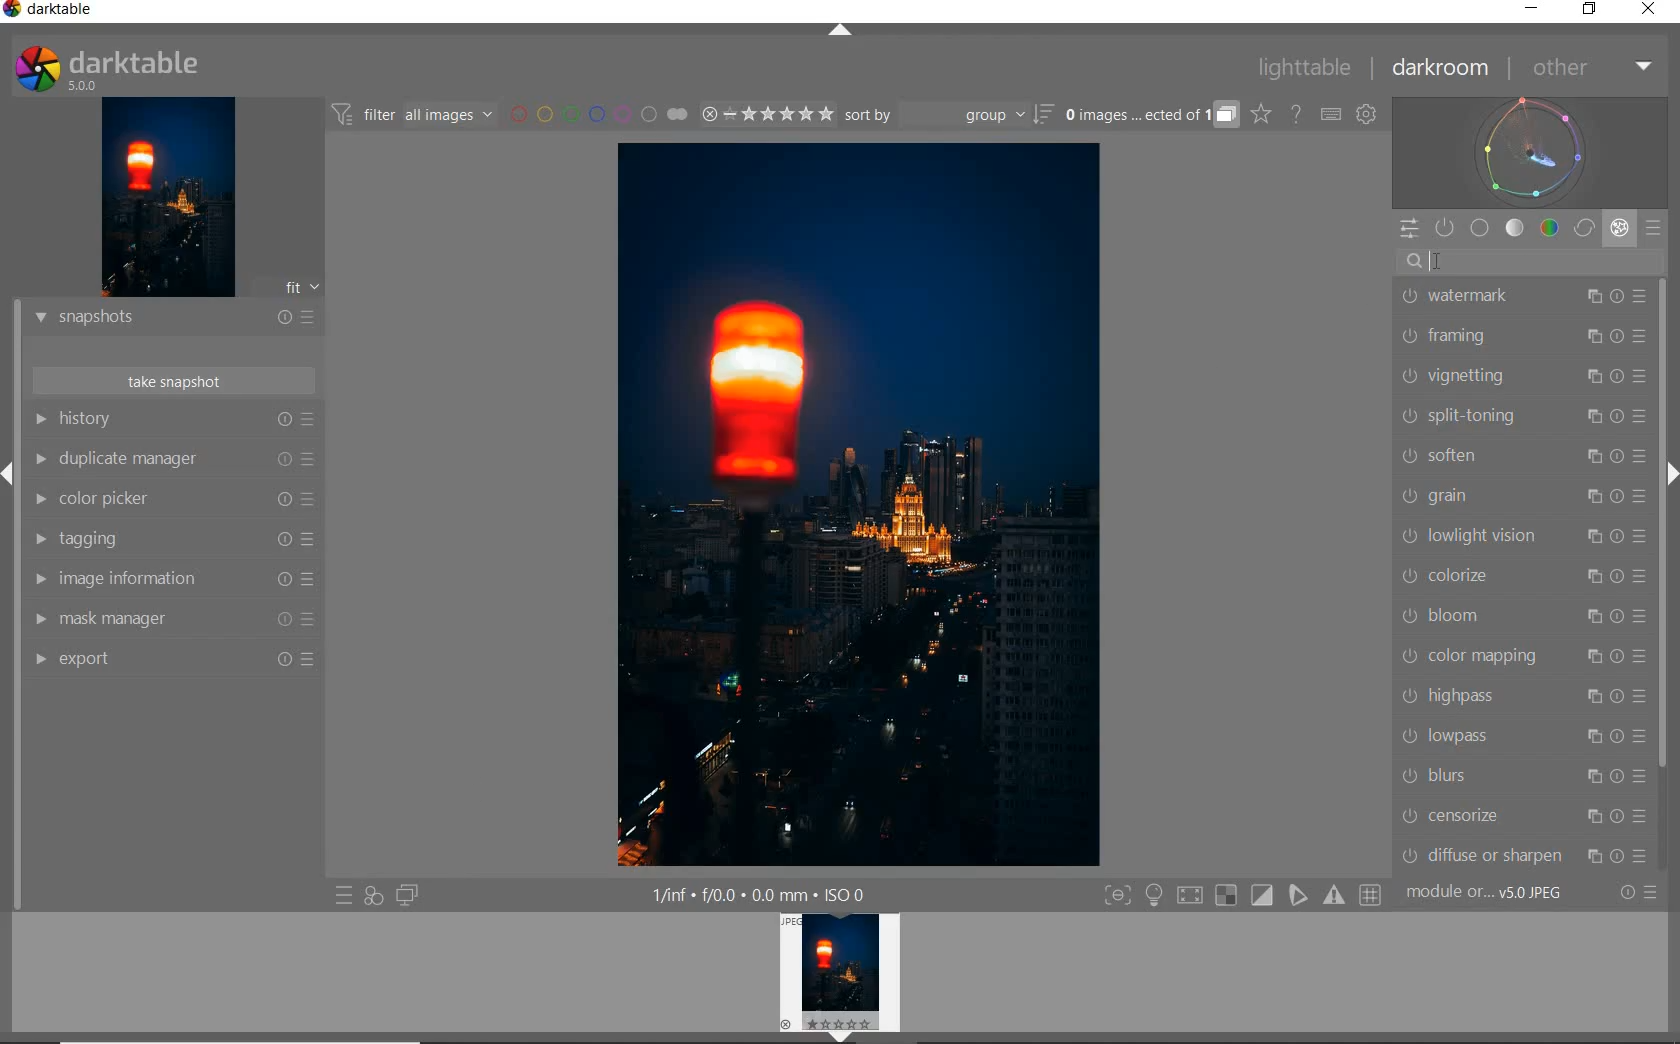 This screenshot has height=1044, width=1680. Describe the element at coordinates (1618, 575) in the screenshot. I see `Reset` at that location.